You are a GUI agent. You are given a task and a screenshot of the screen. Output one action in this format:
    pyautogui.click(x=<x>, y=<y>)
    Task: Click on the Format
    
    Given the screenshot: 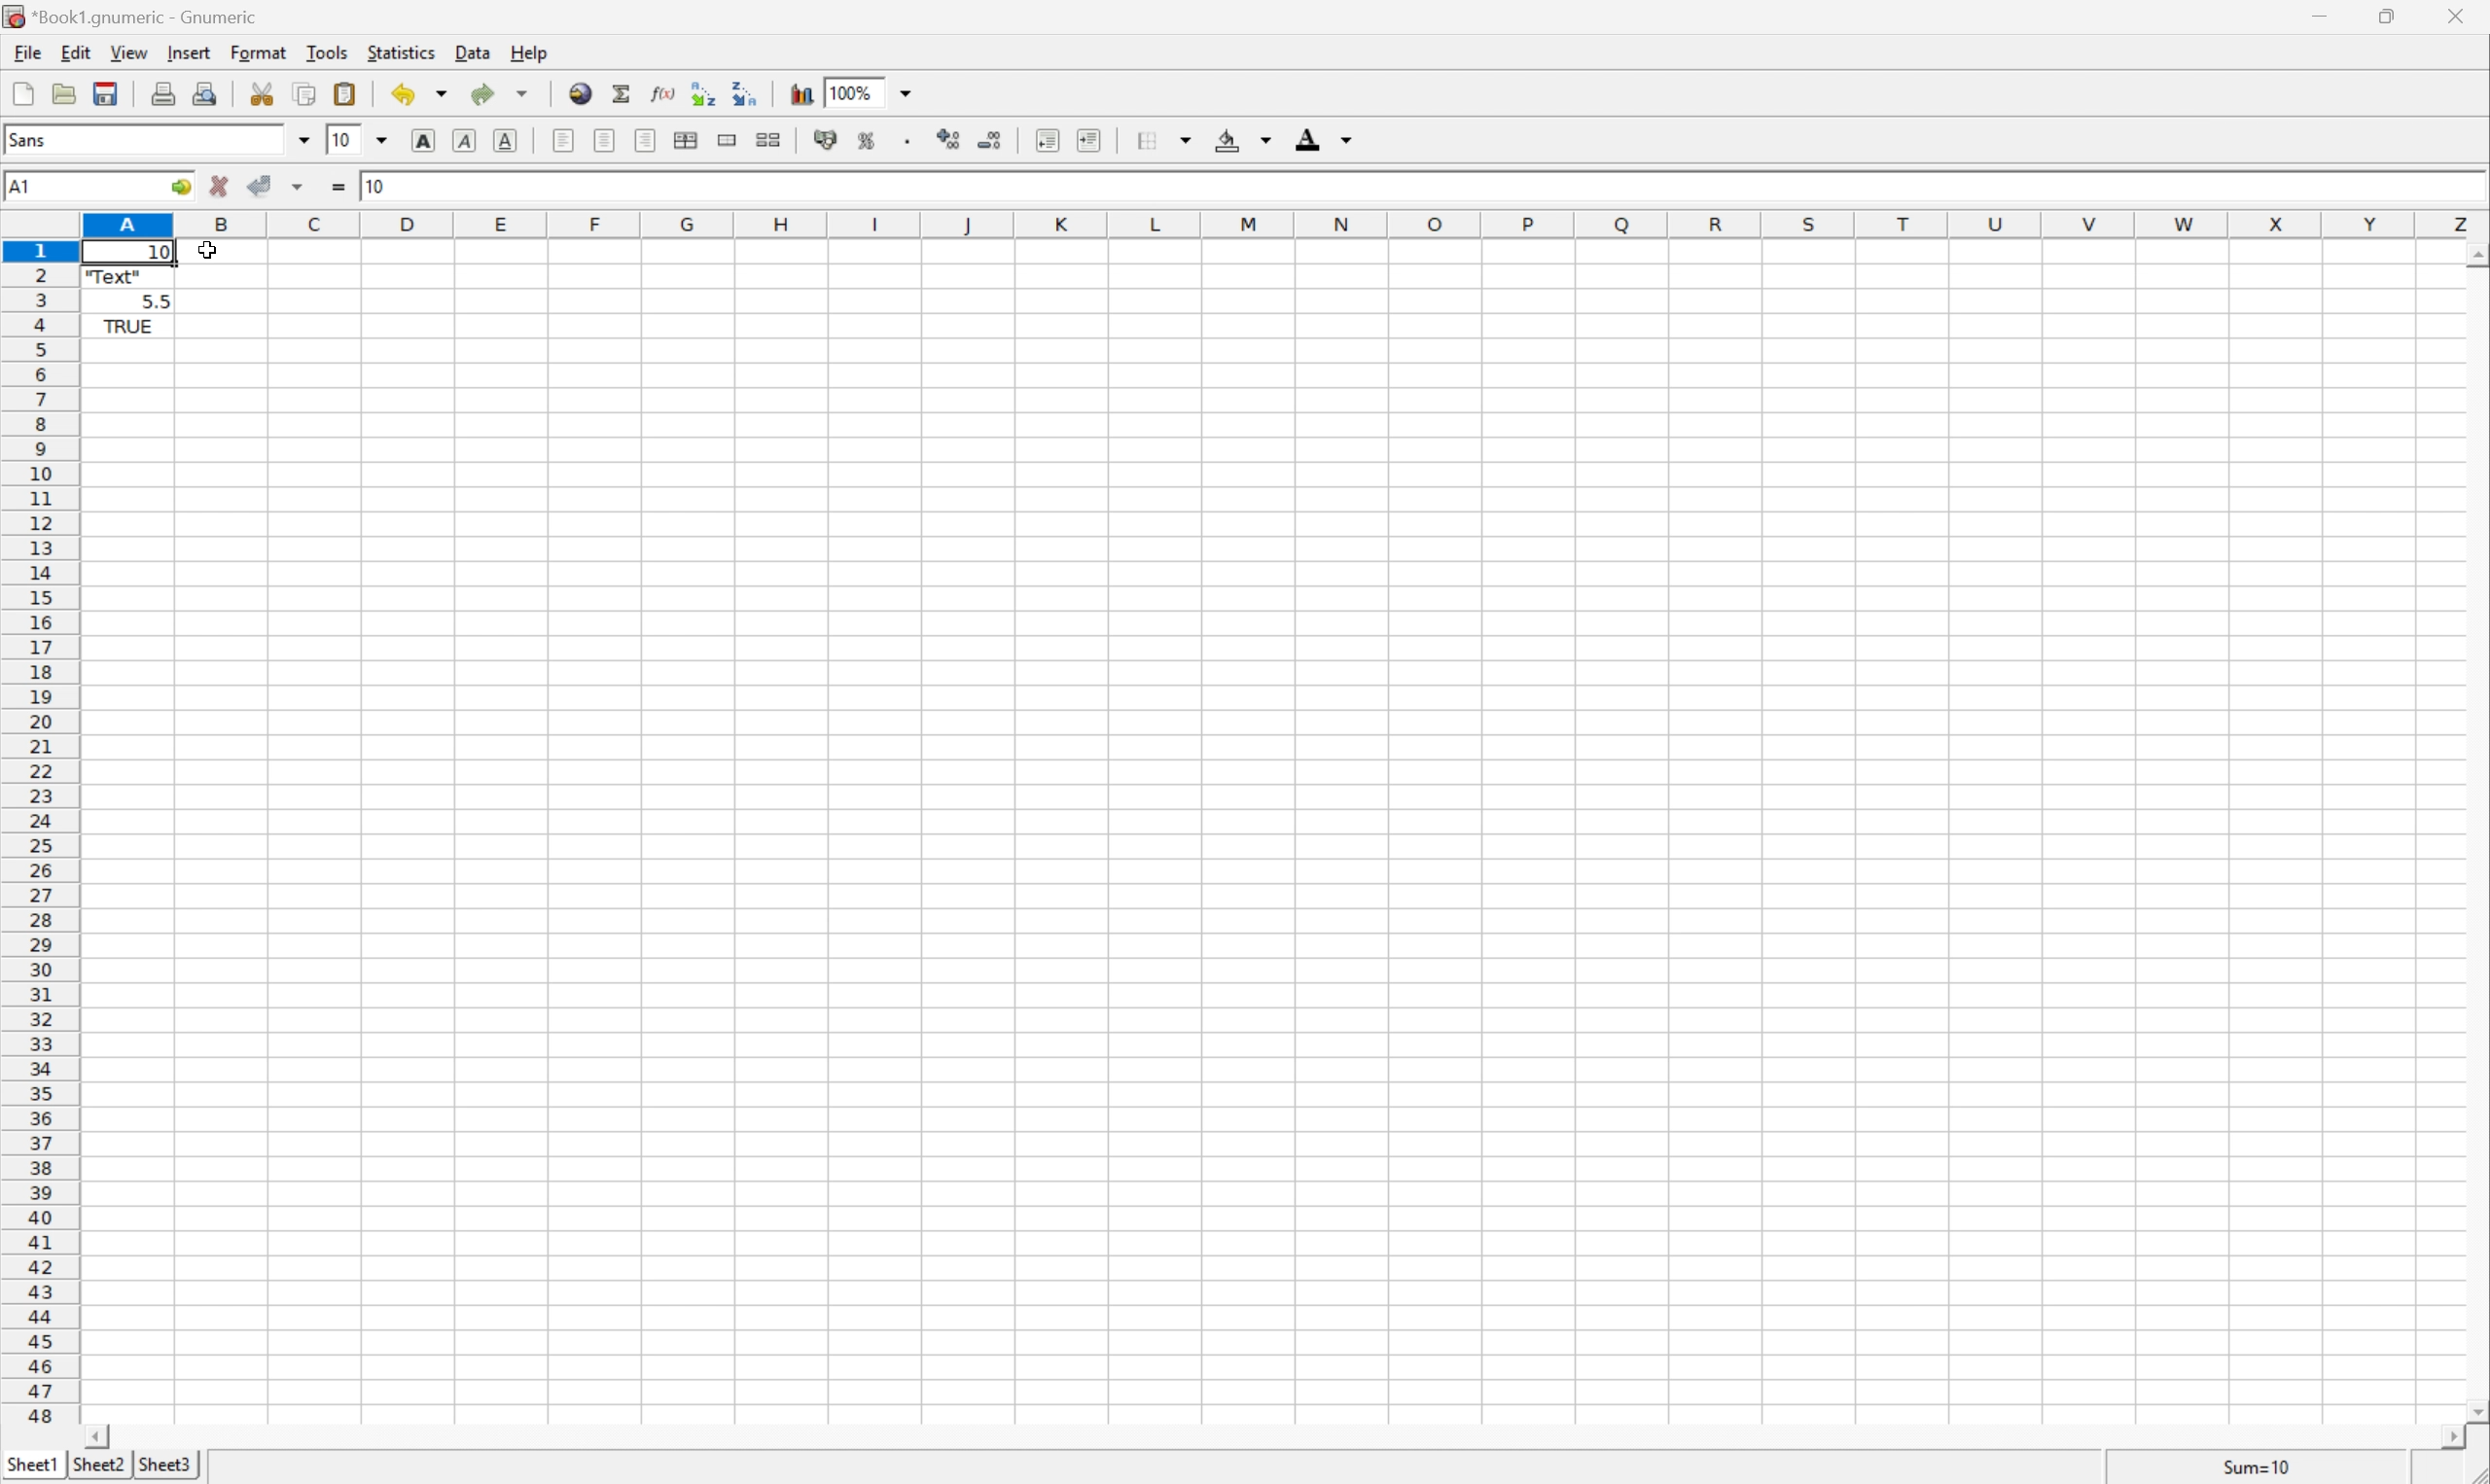 What is the action you would take?
    pyautogui.click(x=260, y=52)
    